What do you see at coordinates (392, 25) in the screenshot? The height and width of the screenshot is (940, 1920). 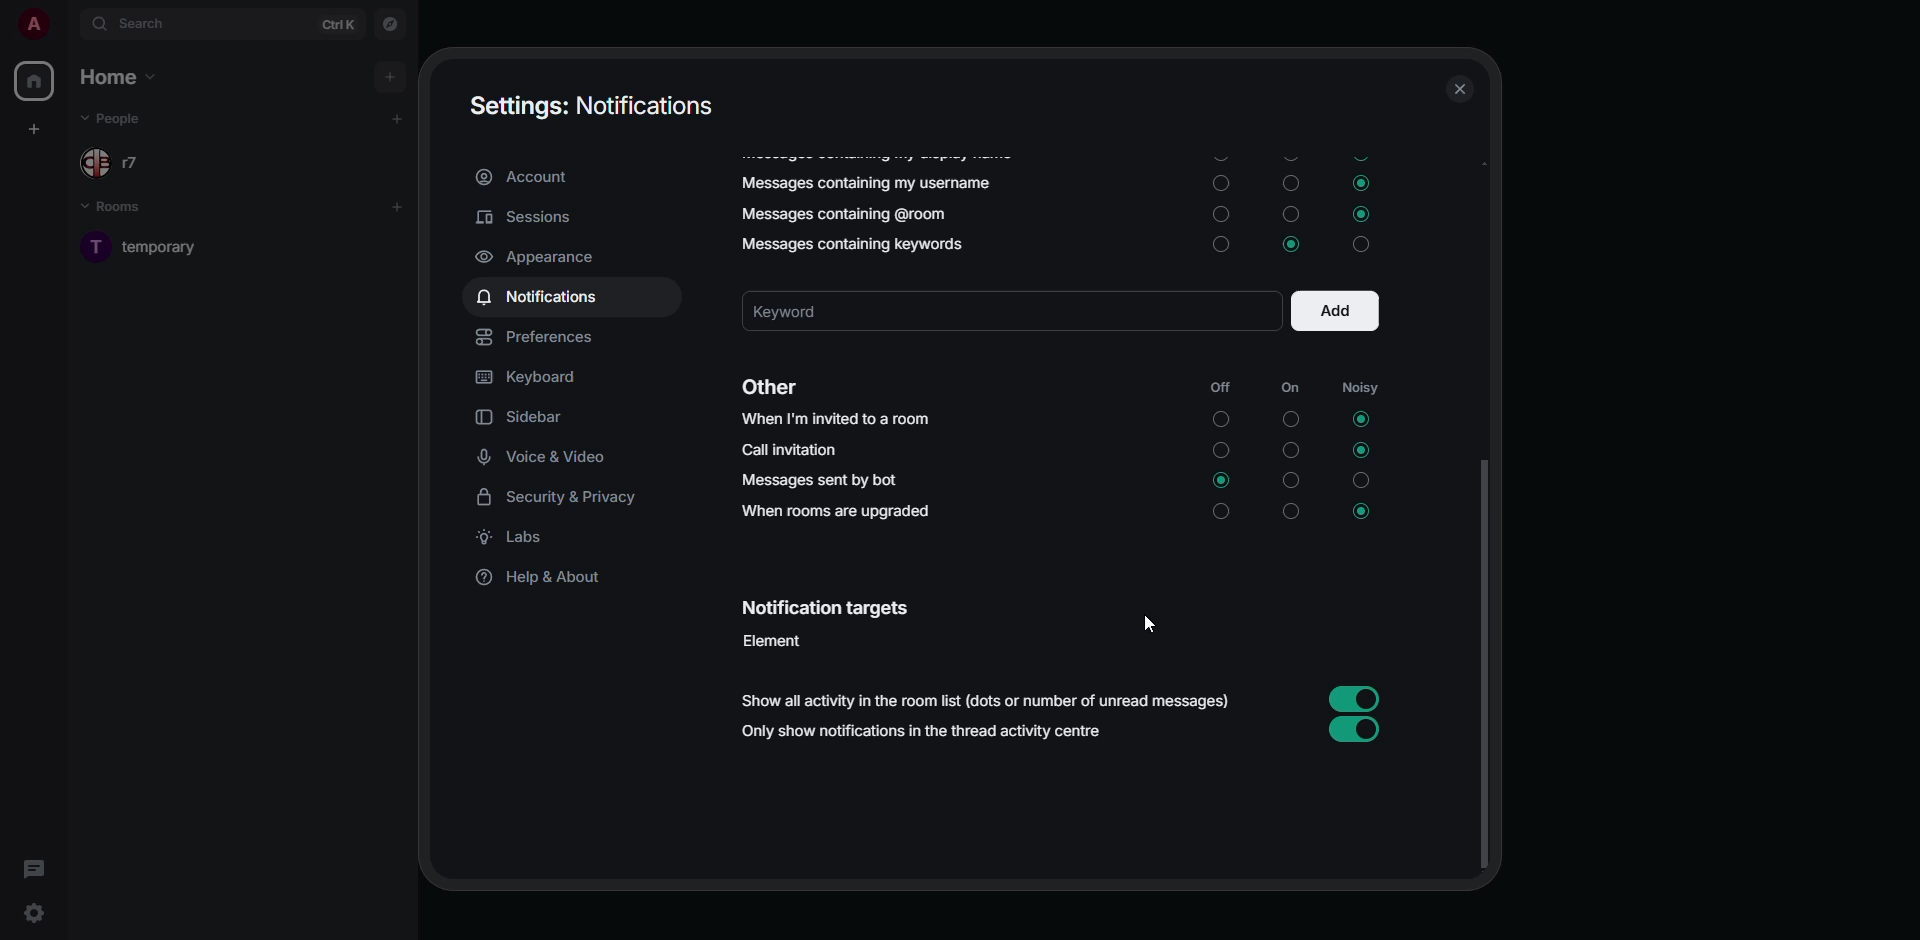 I see `navigator` at bounding box center [392, 25].